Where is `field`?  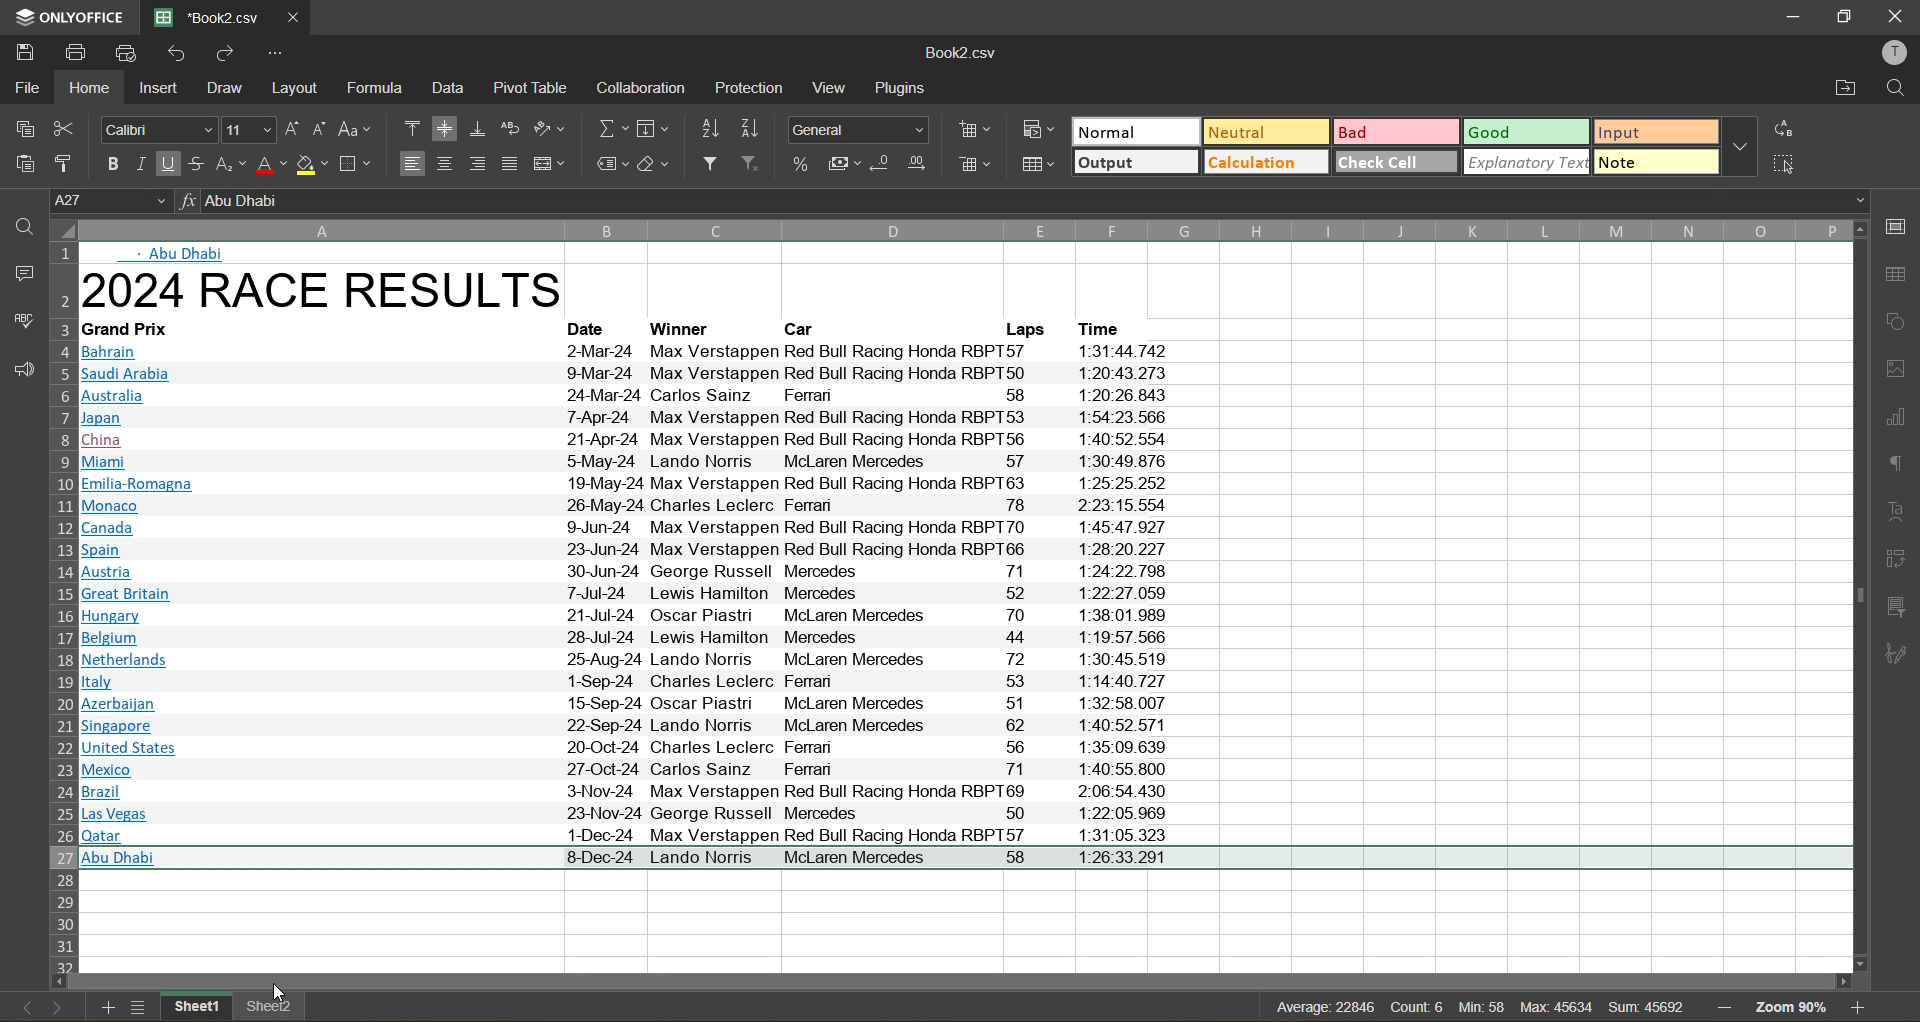
field is located at coordinates (652, 131).